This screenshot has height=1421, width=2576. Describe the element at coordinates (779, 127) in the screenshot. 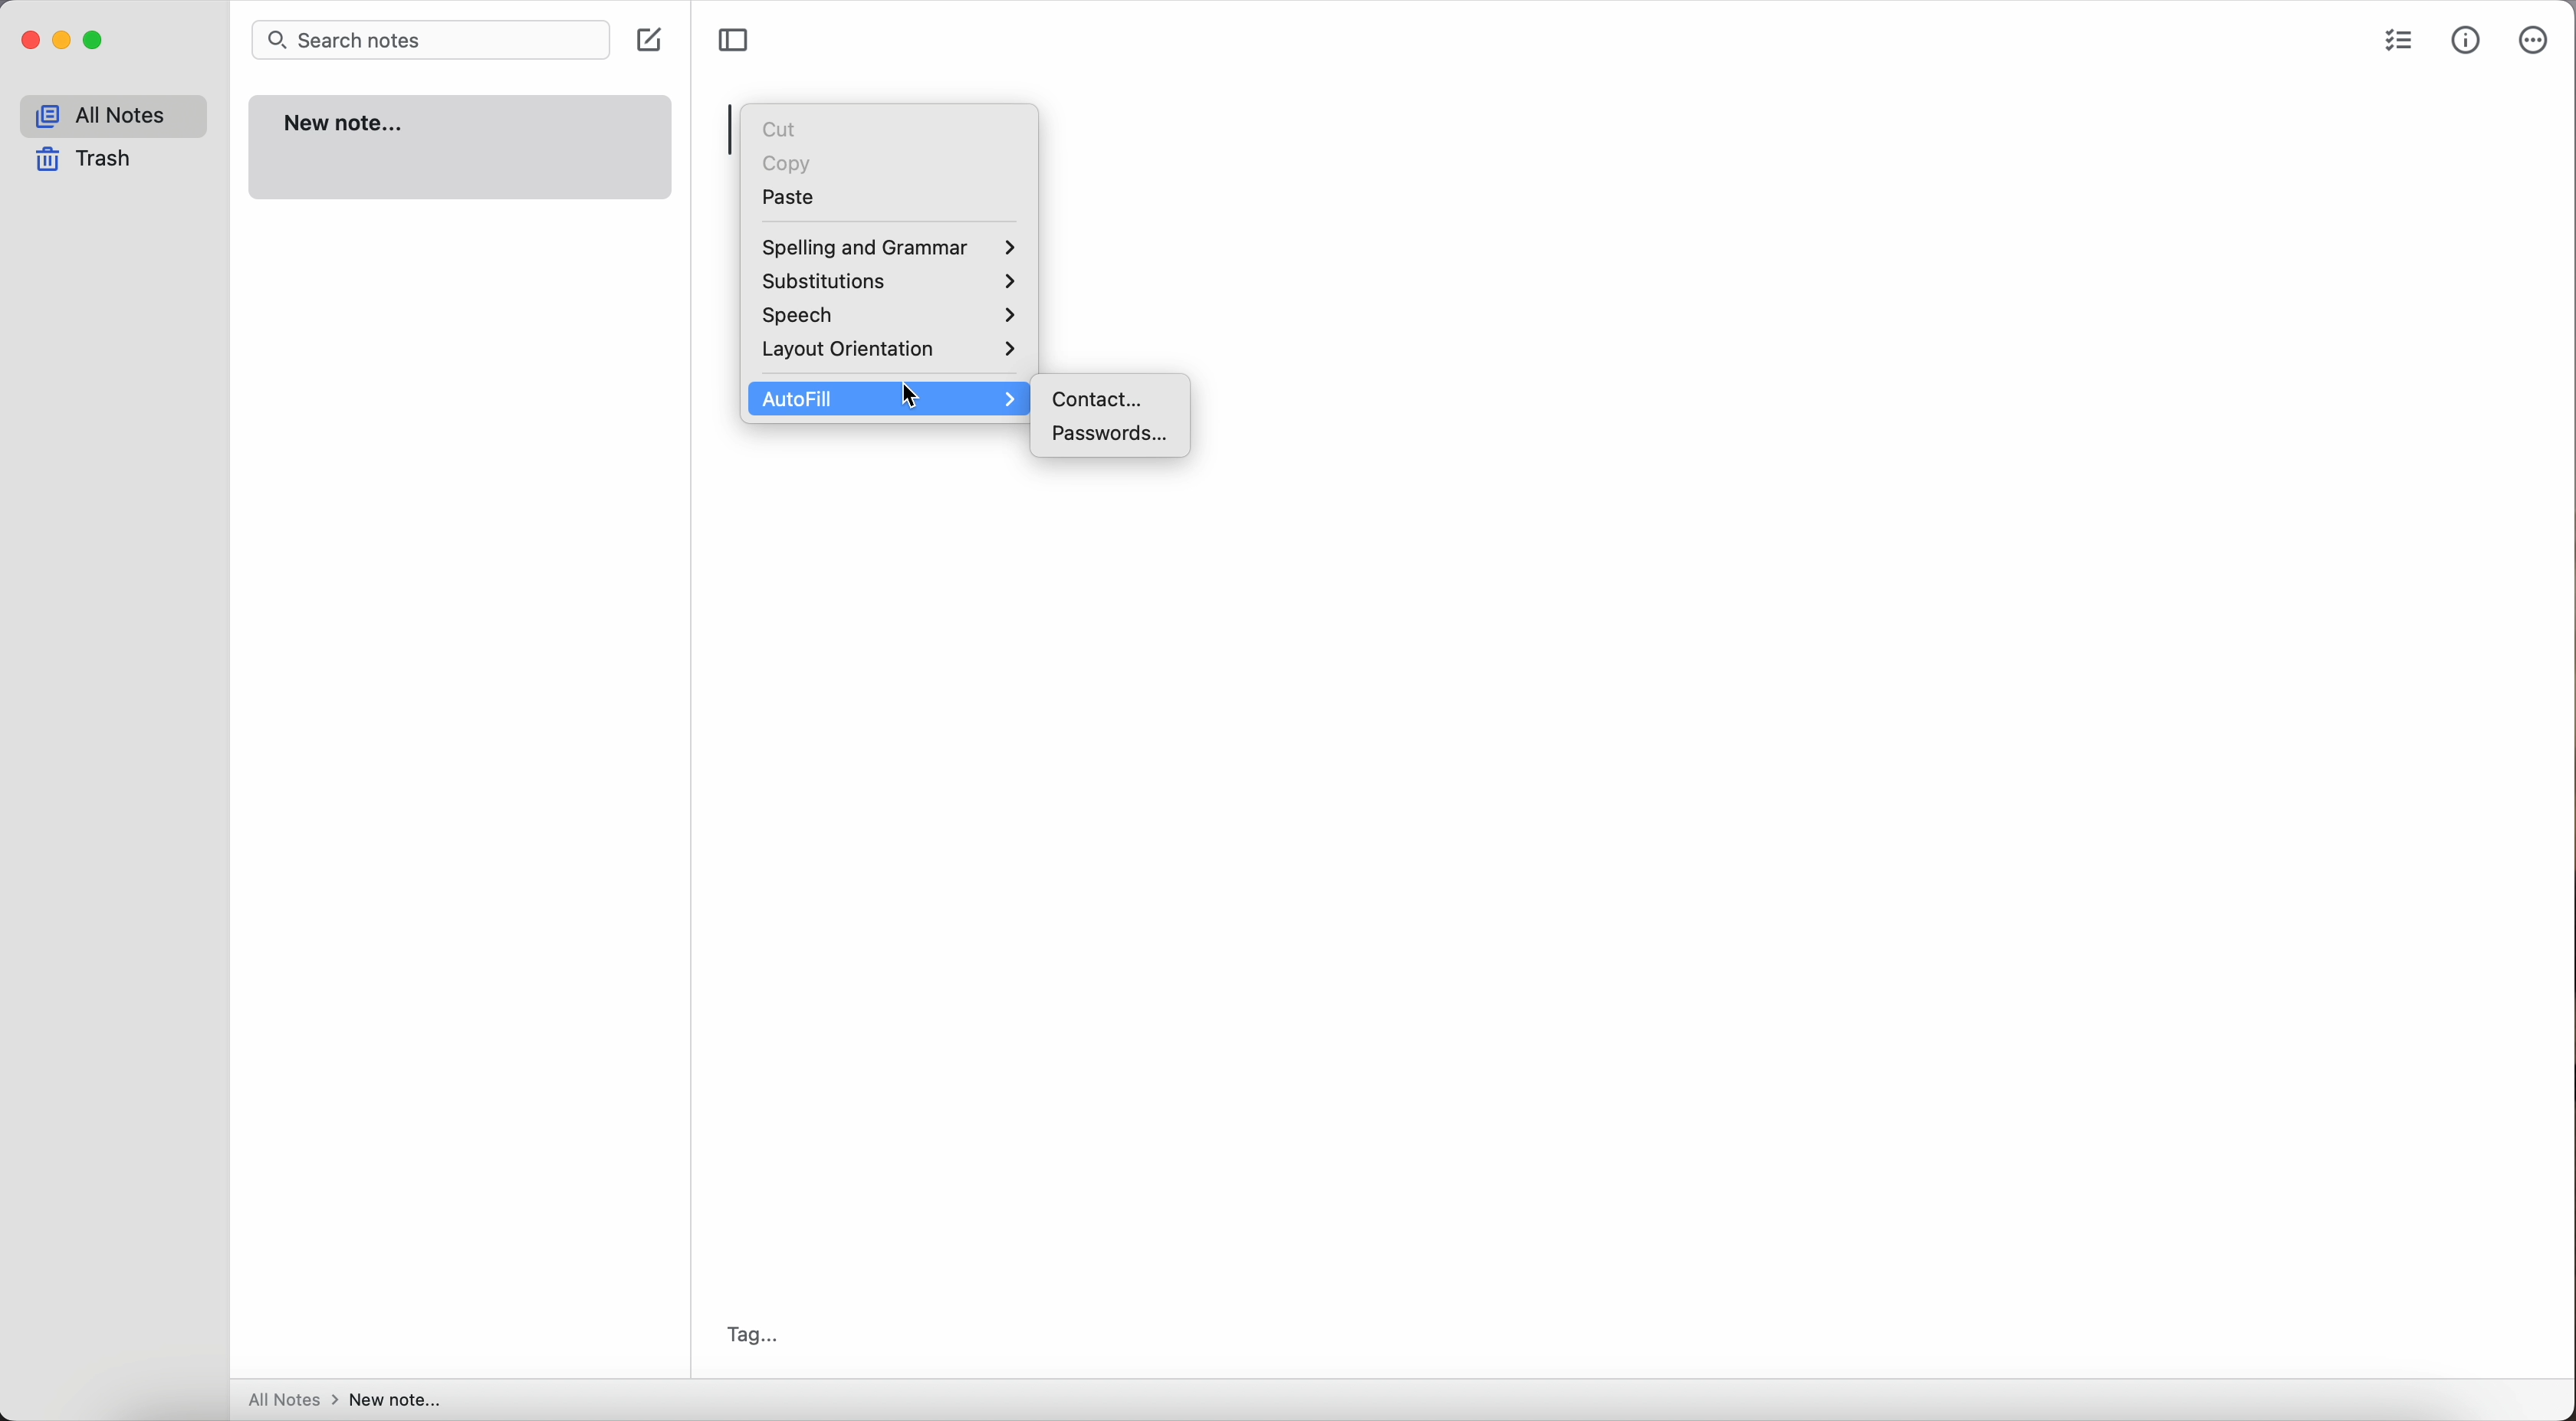

I see `cut` at that location.